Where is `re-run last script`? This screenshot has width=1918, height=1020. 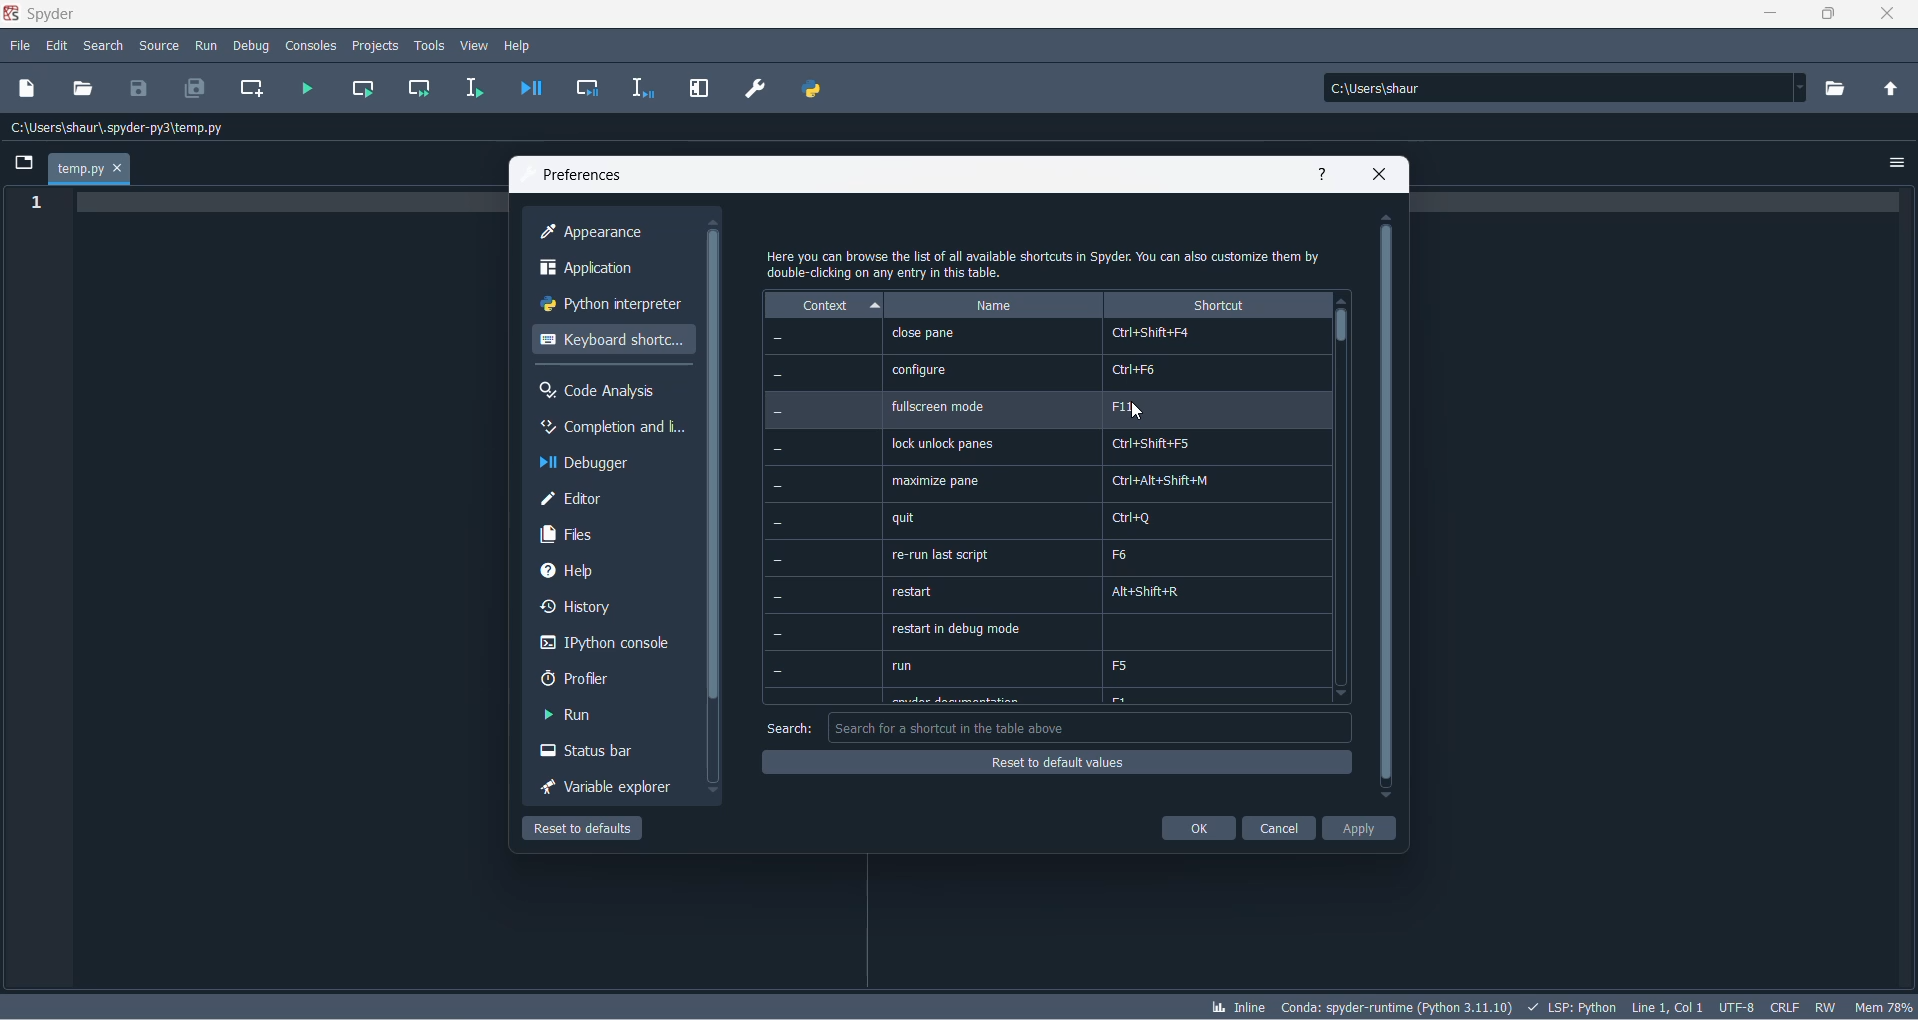
re-run last script is located at coordinates (937, 556).